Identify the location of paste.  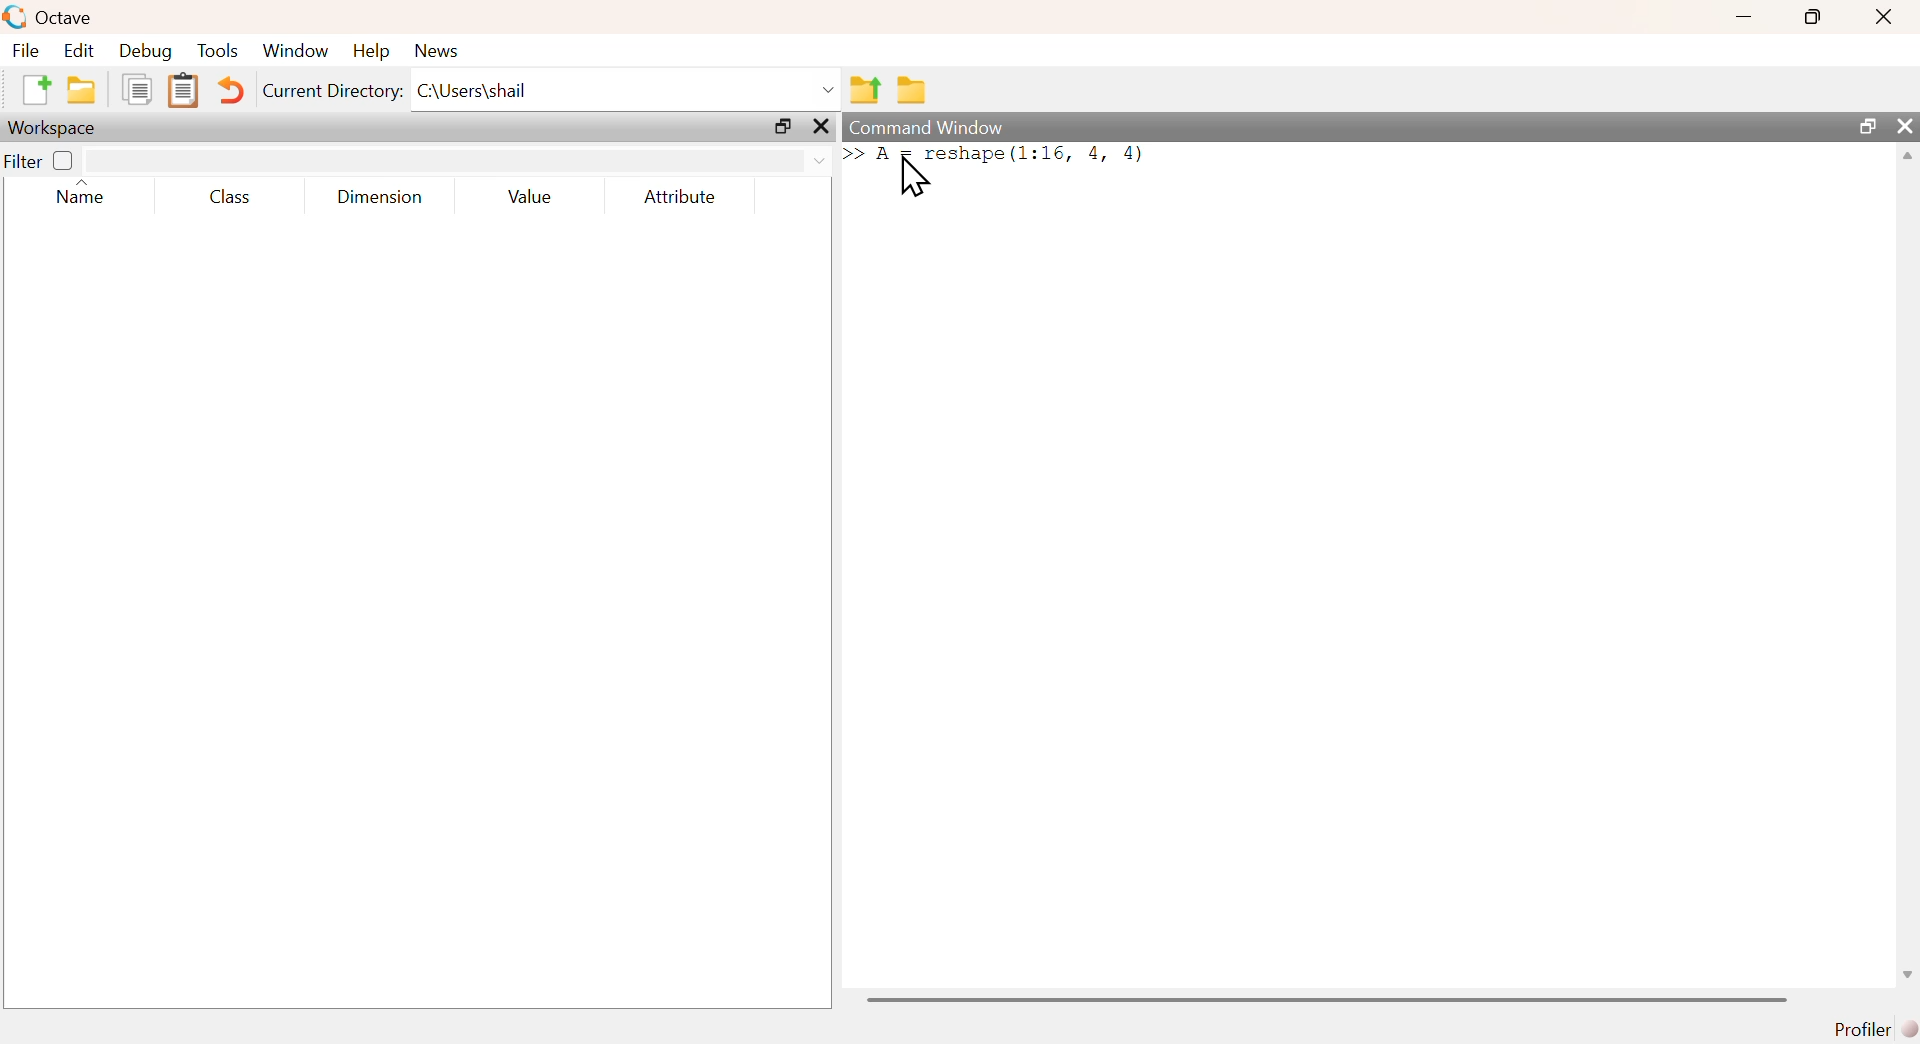
(183, 92).